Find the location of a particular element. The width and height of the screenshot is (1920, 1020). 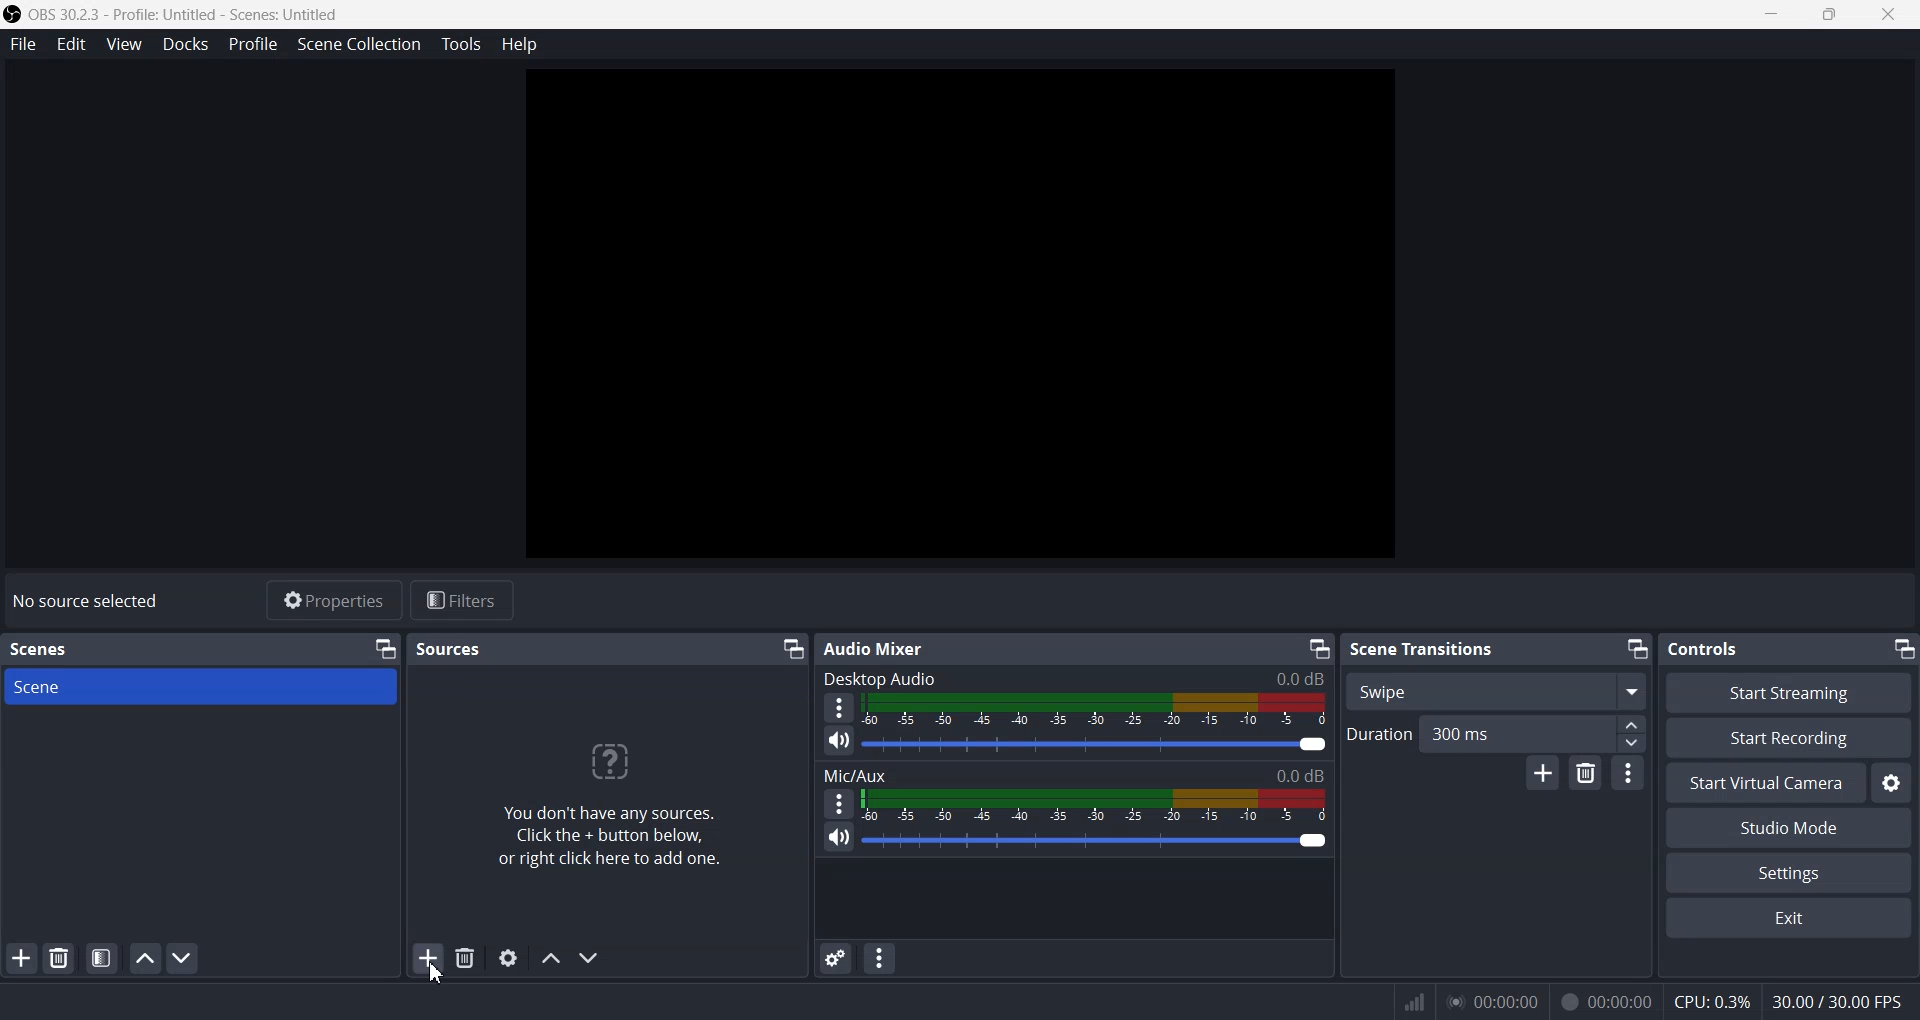

Text is located at coordinates (86, 601).